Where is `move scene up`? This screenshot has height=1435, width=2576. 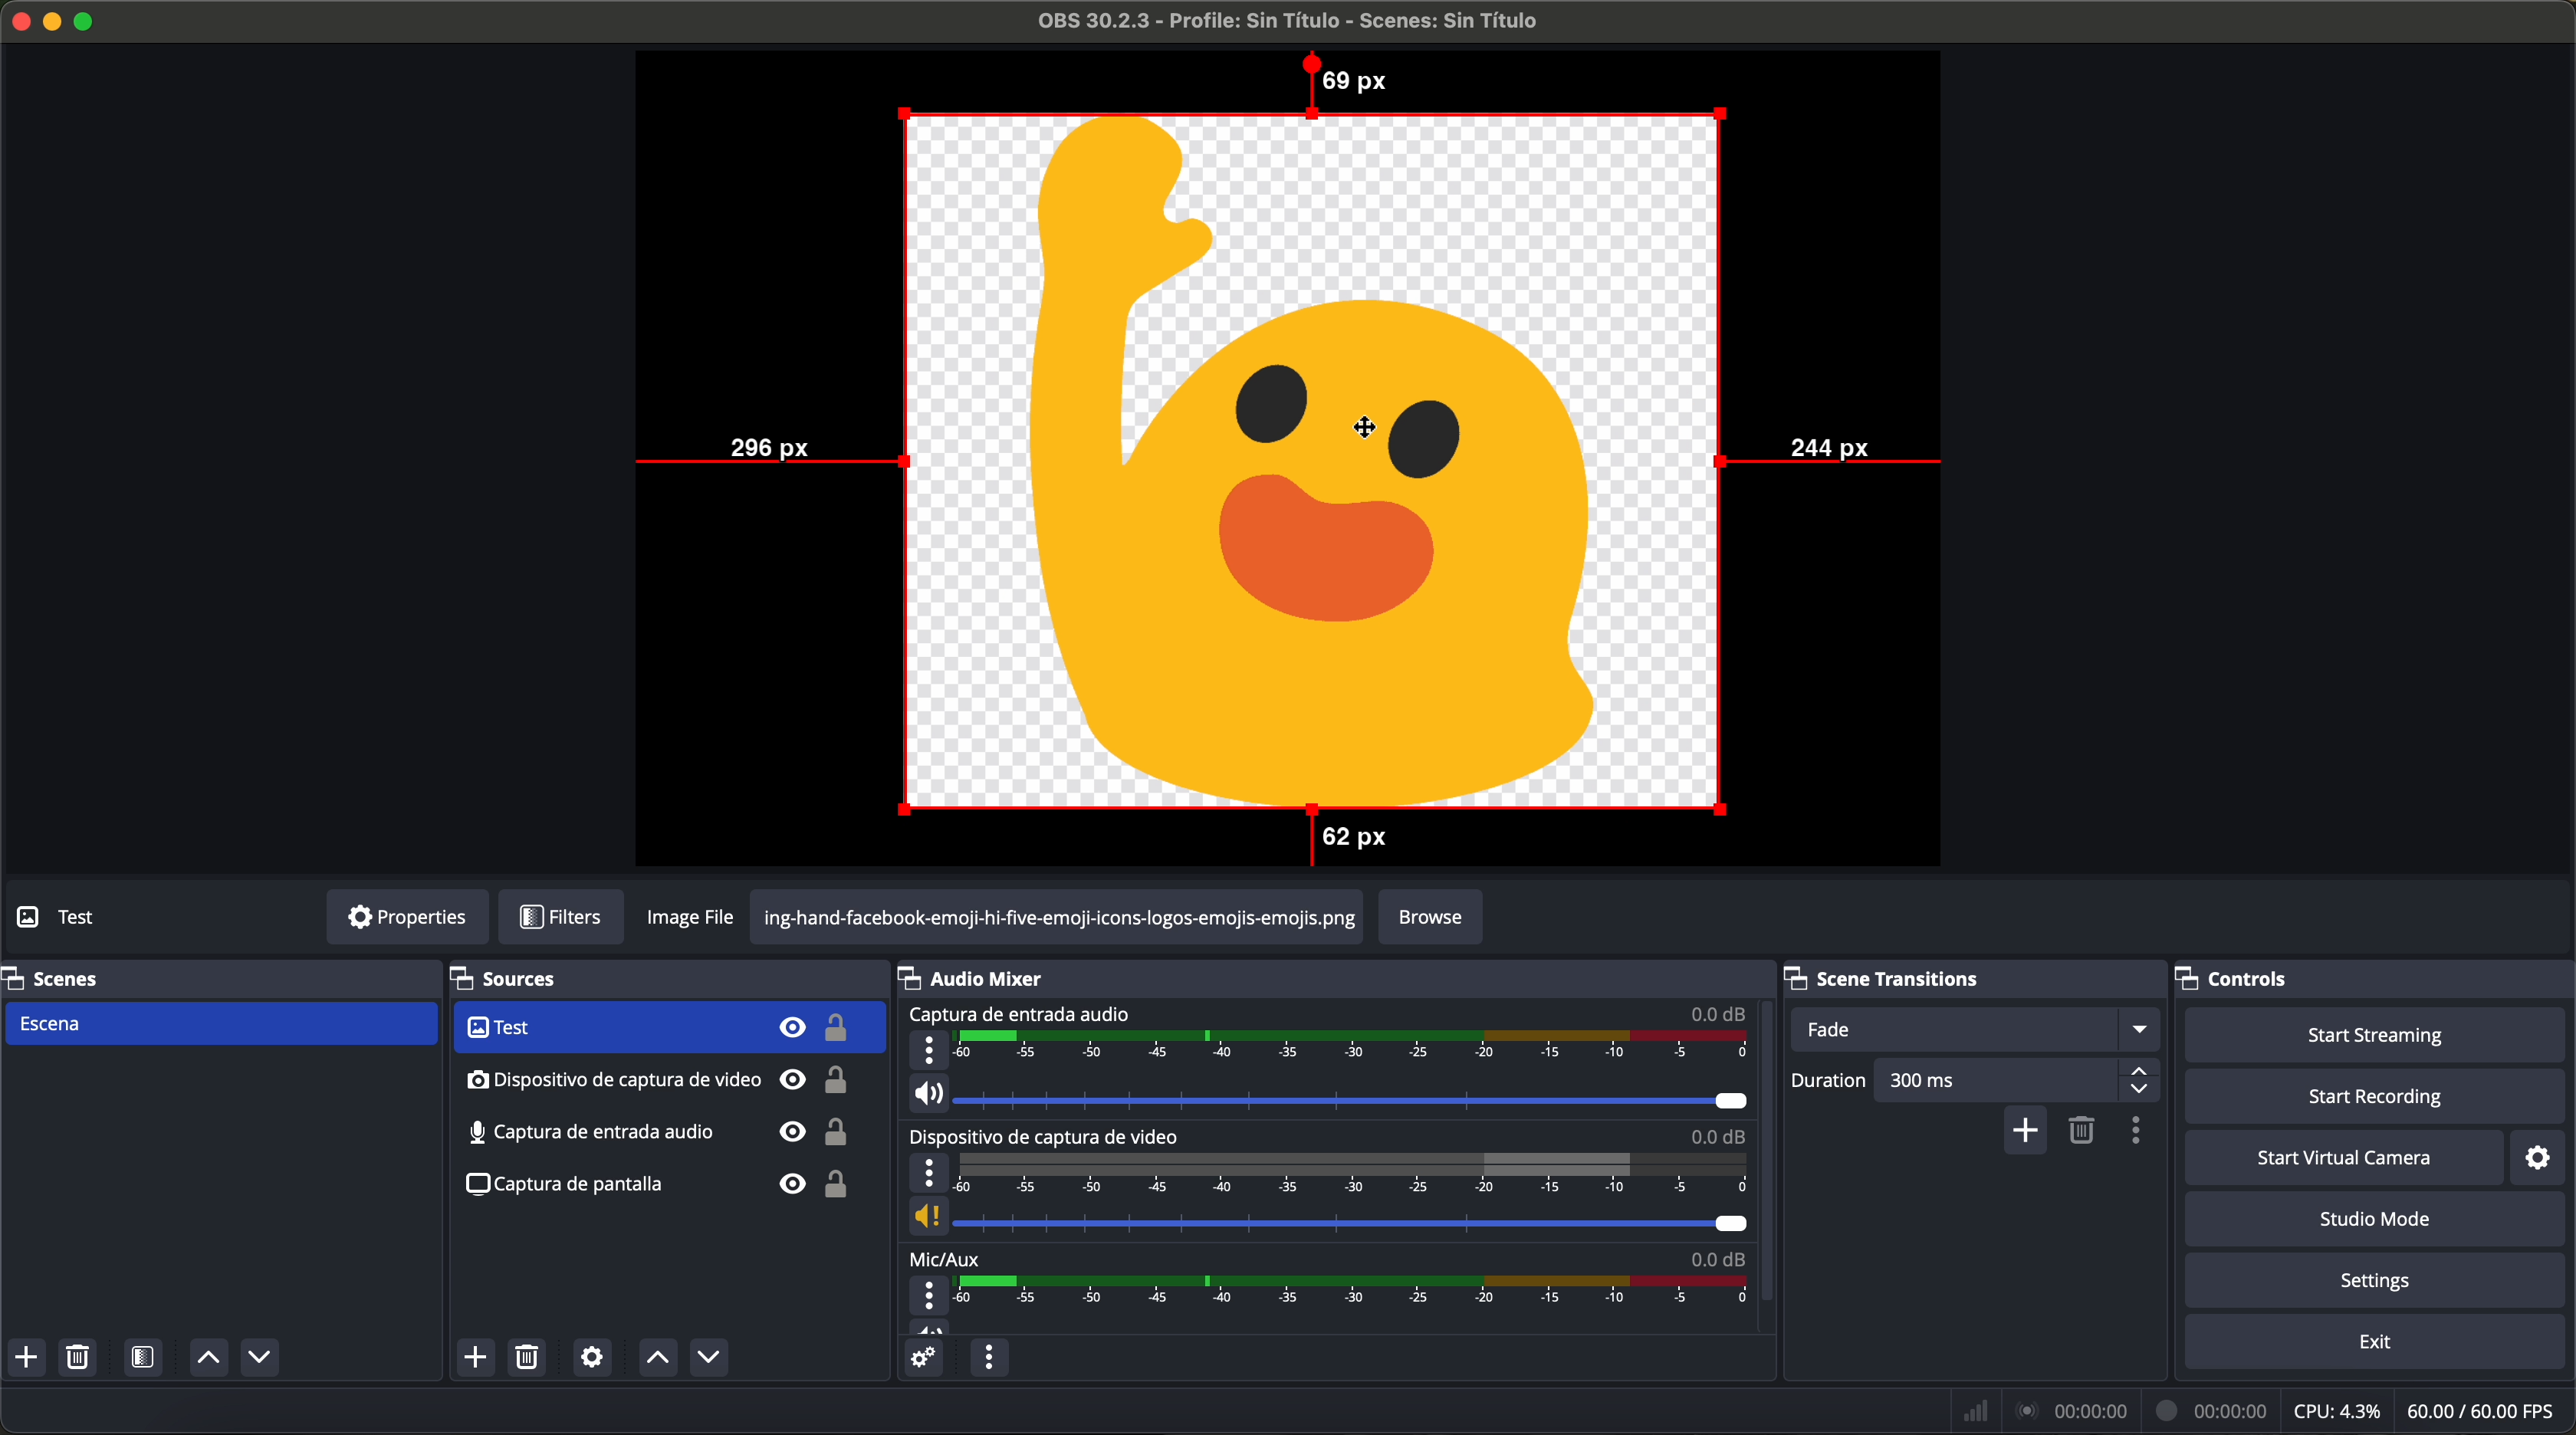
move scene up is located at coordinates (208, 1359).